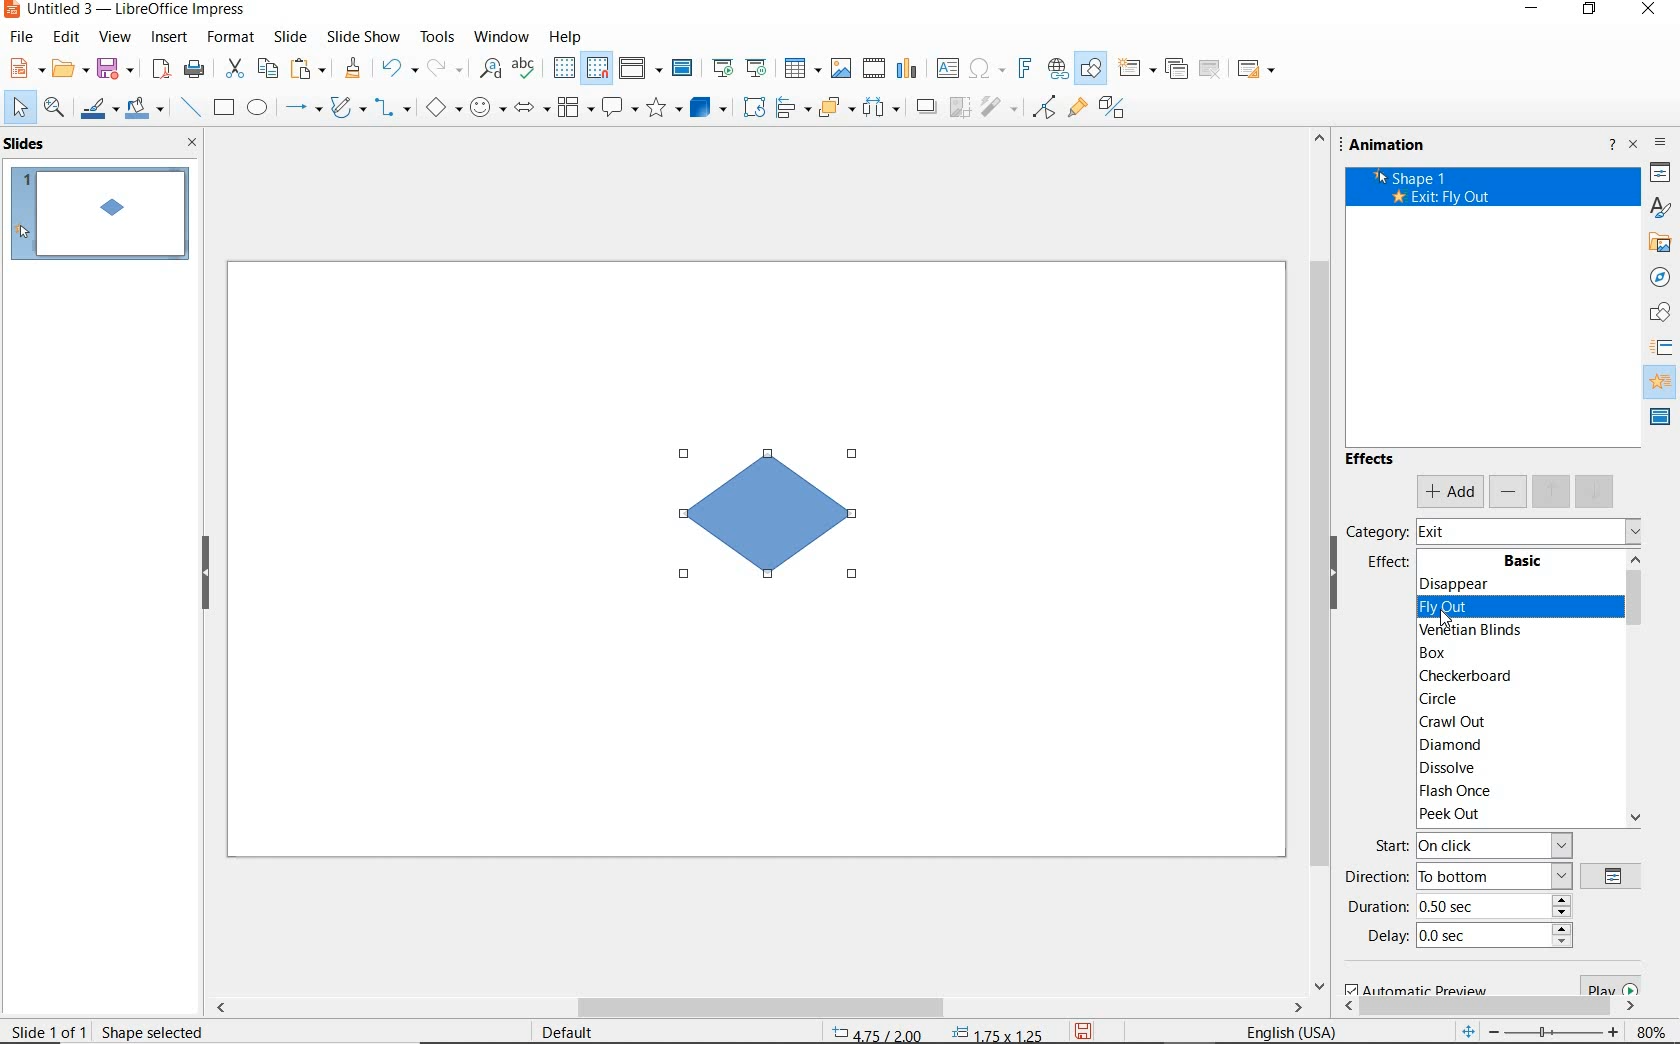  I want to click on objects to distribute, so click(882, 110).